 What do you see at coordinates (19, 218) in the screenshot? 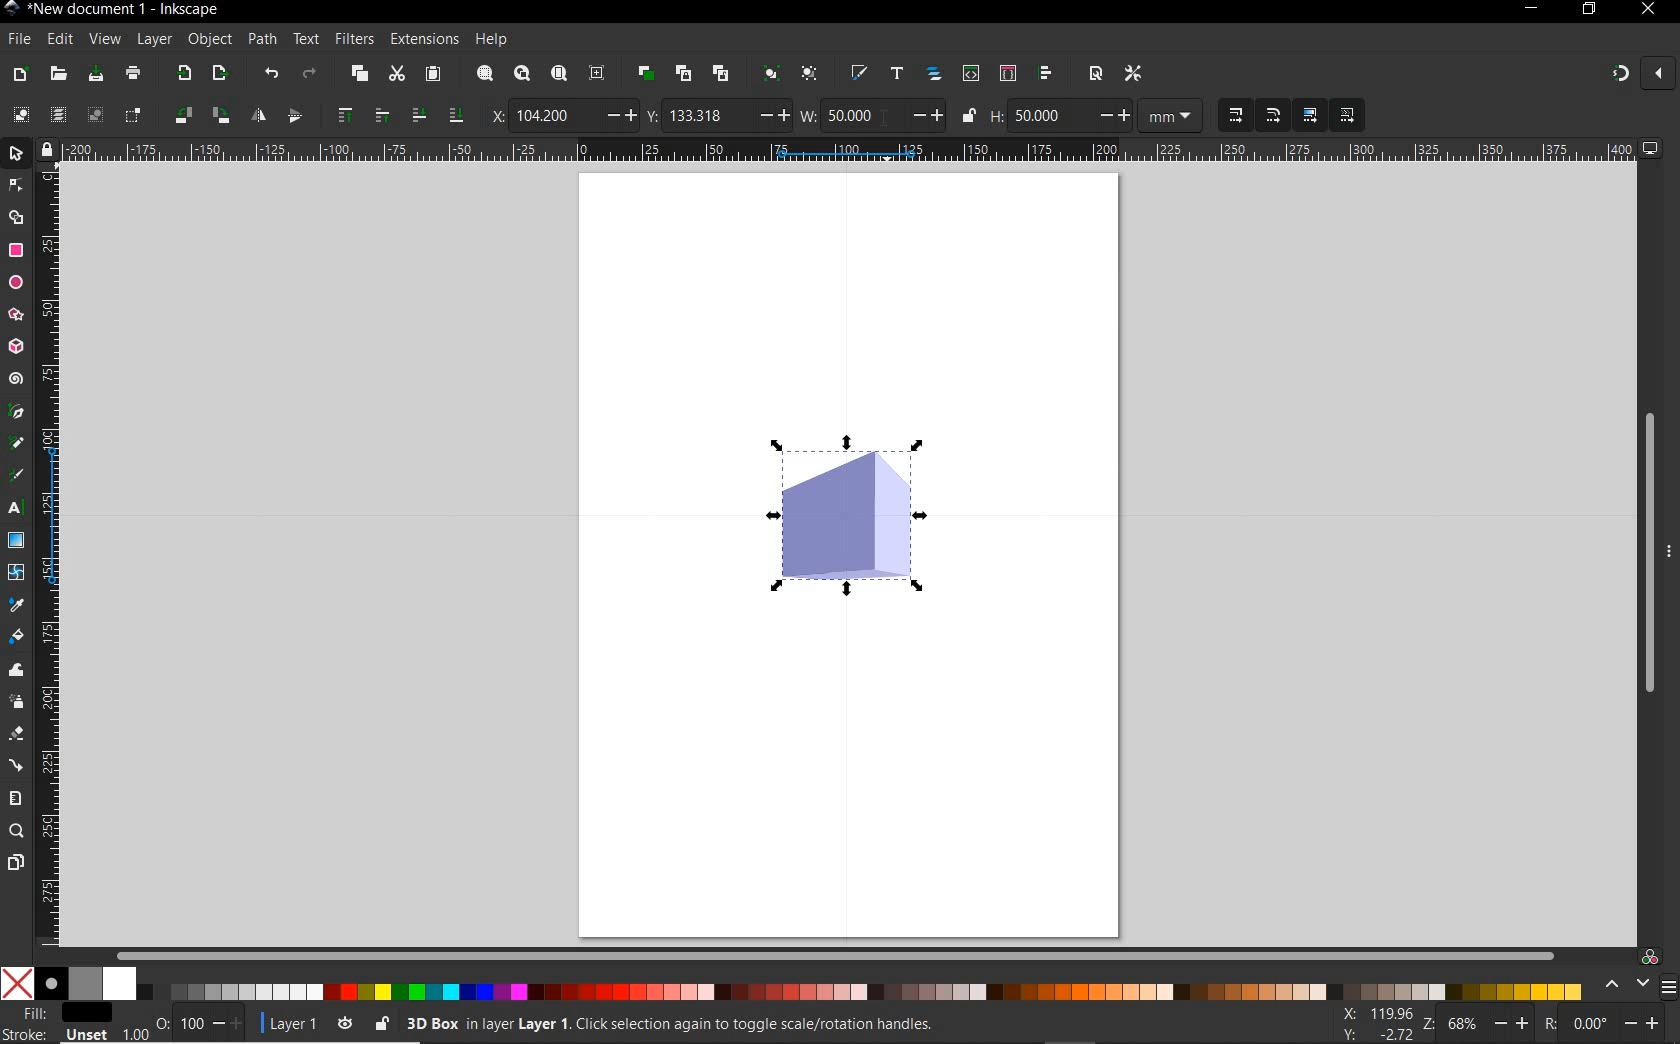
I see `shape builder tool` at bounding box center [19, 218].